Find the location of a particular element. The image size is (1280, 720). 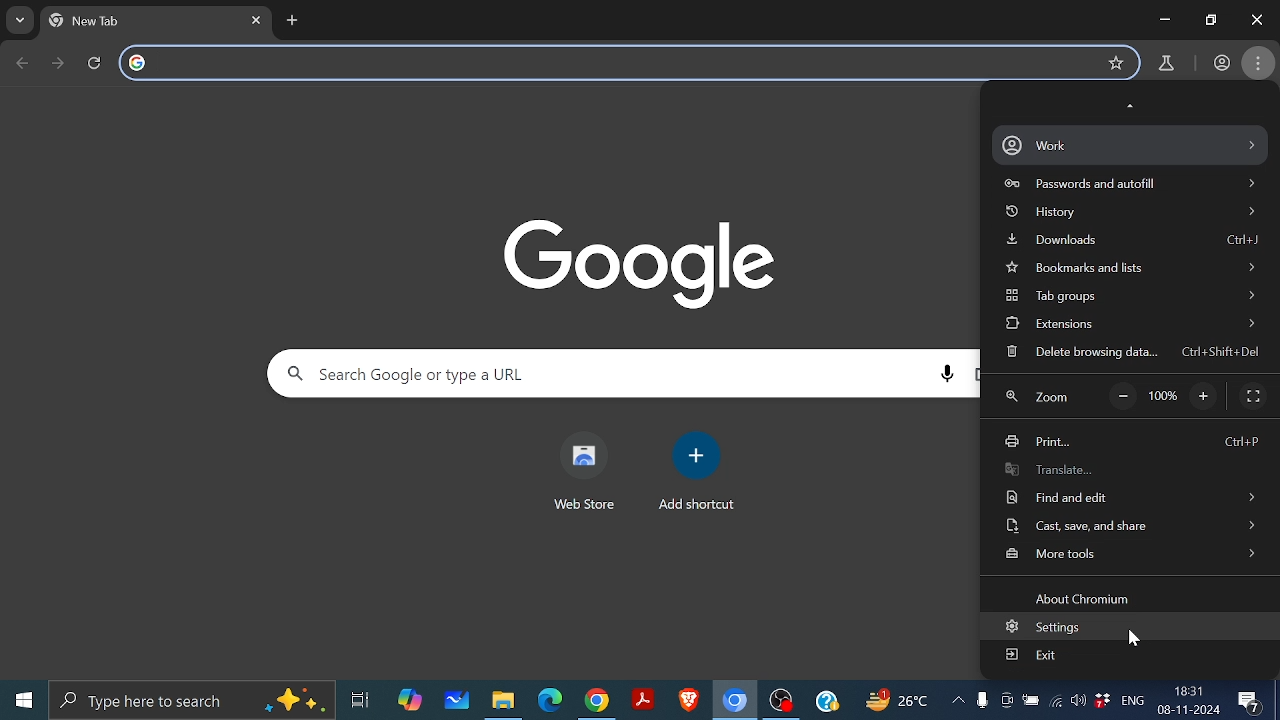

sound is located at coordinates (1078, 704).